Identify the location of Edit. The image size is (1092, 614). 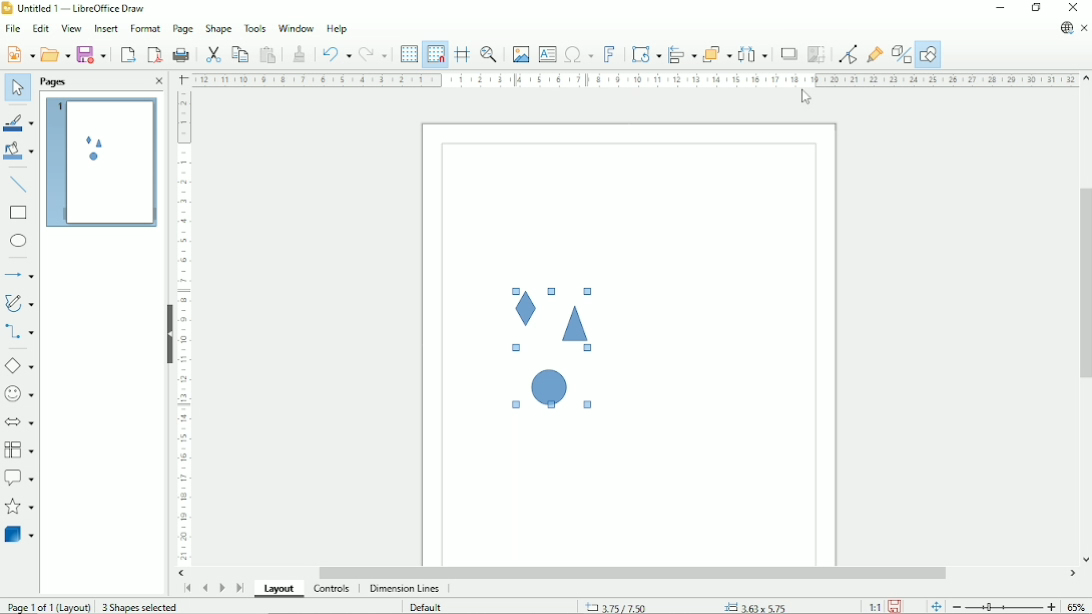
(40, 27).